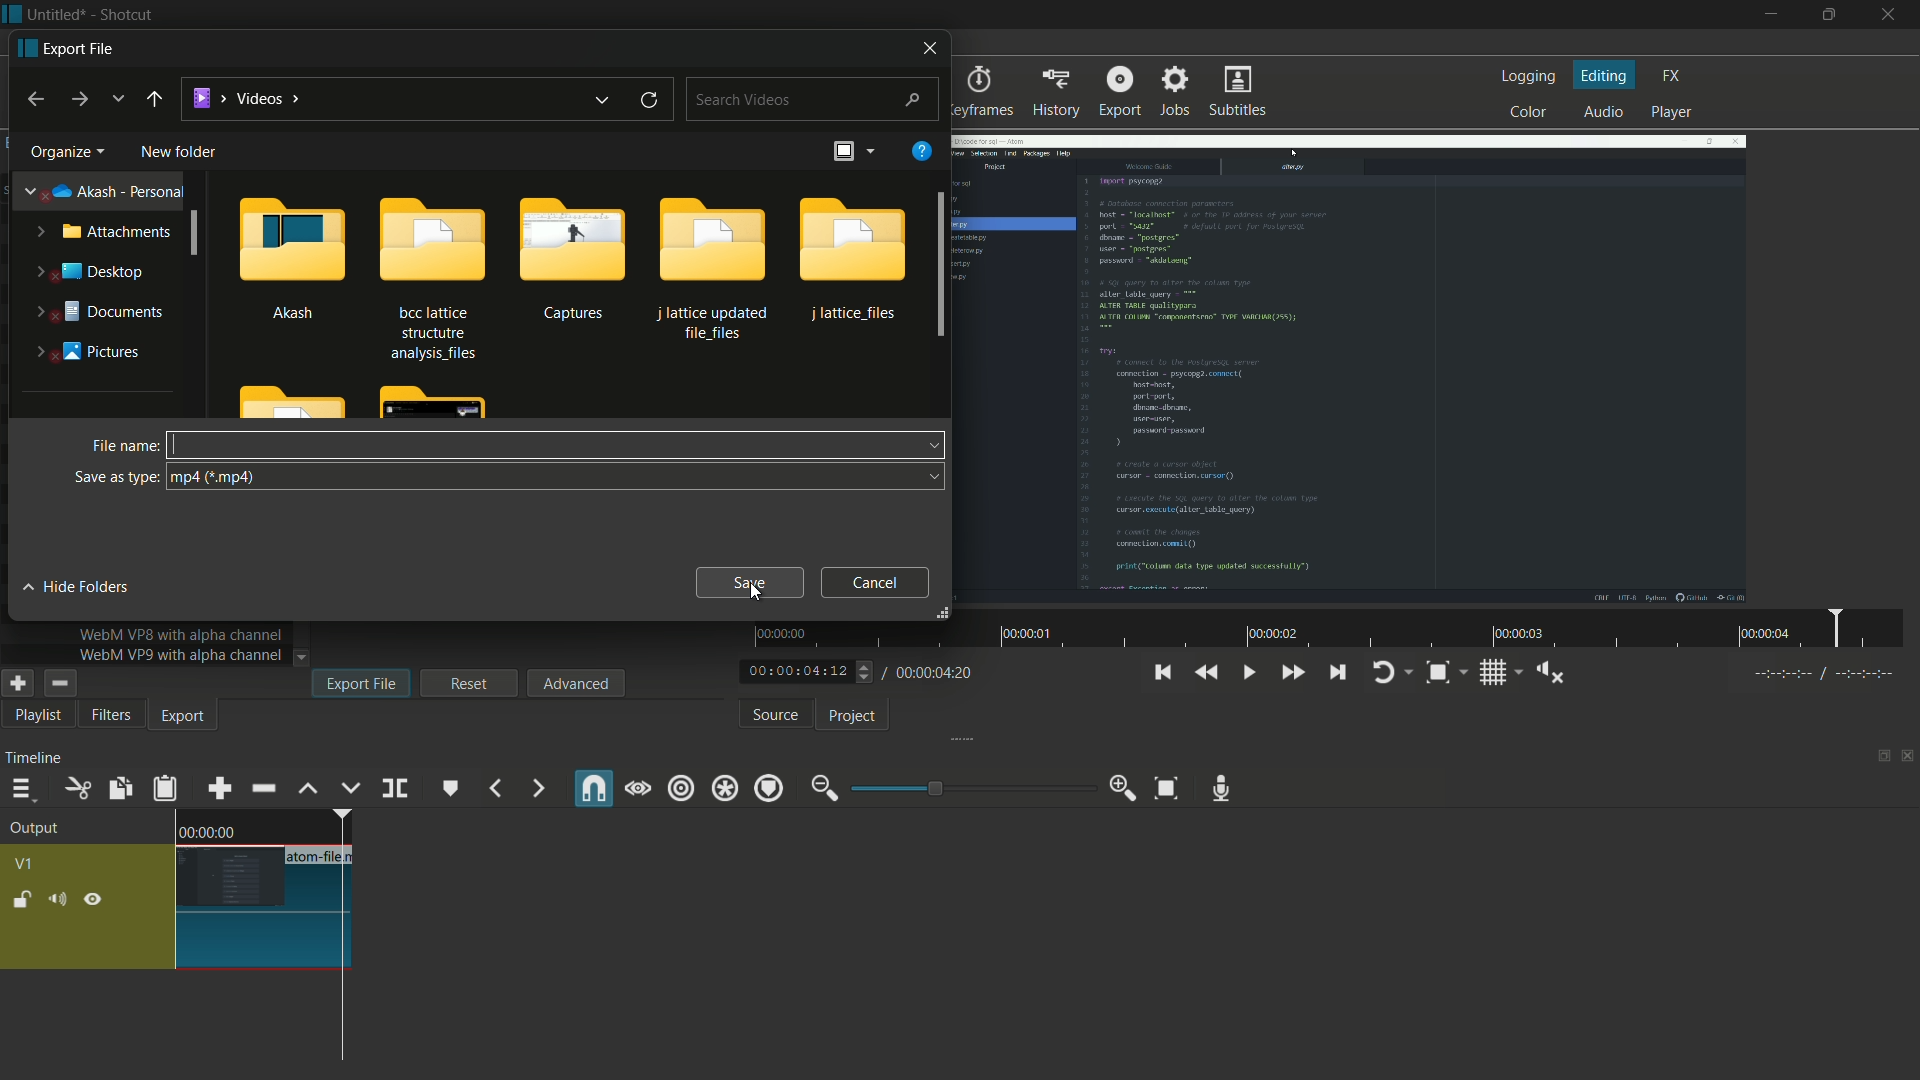  I want to click on paste, so click(167, 791).